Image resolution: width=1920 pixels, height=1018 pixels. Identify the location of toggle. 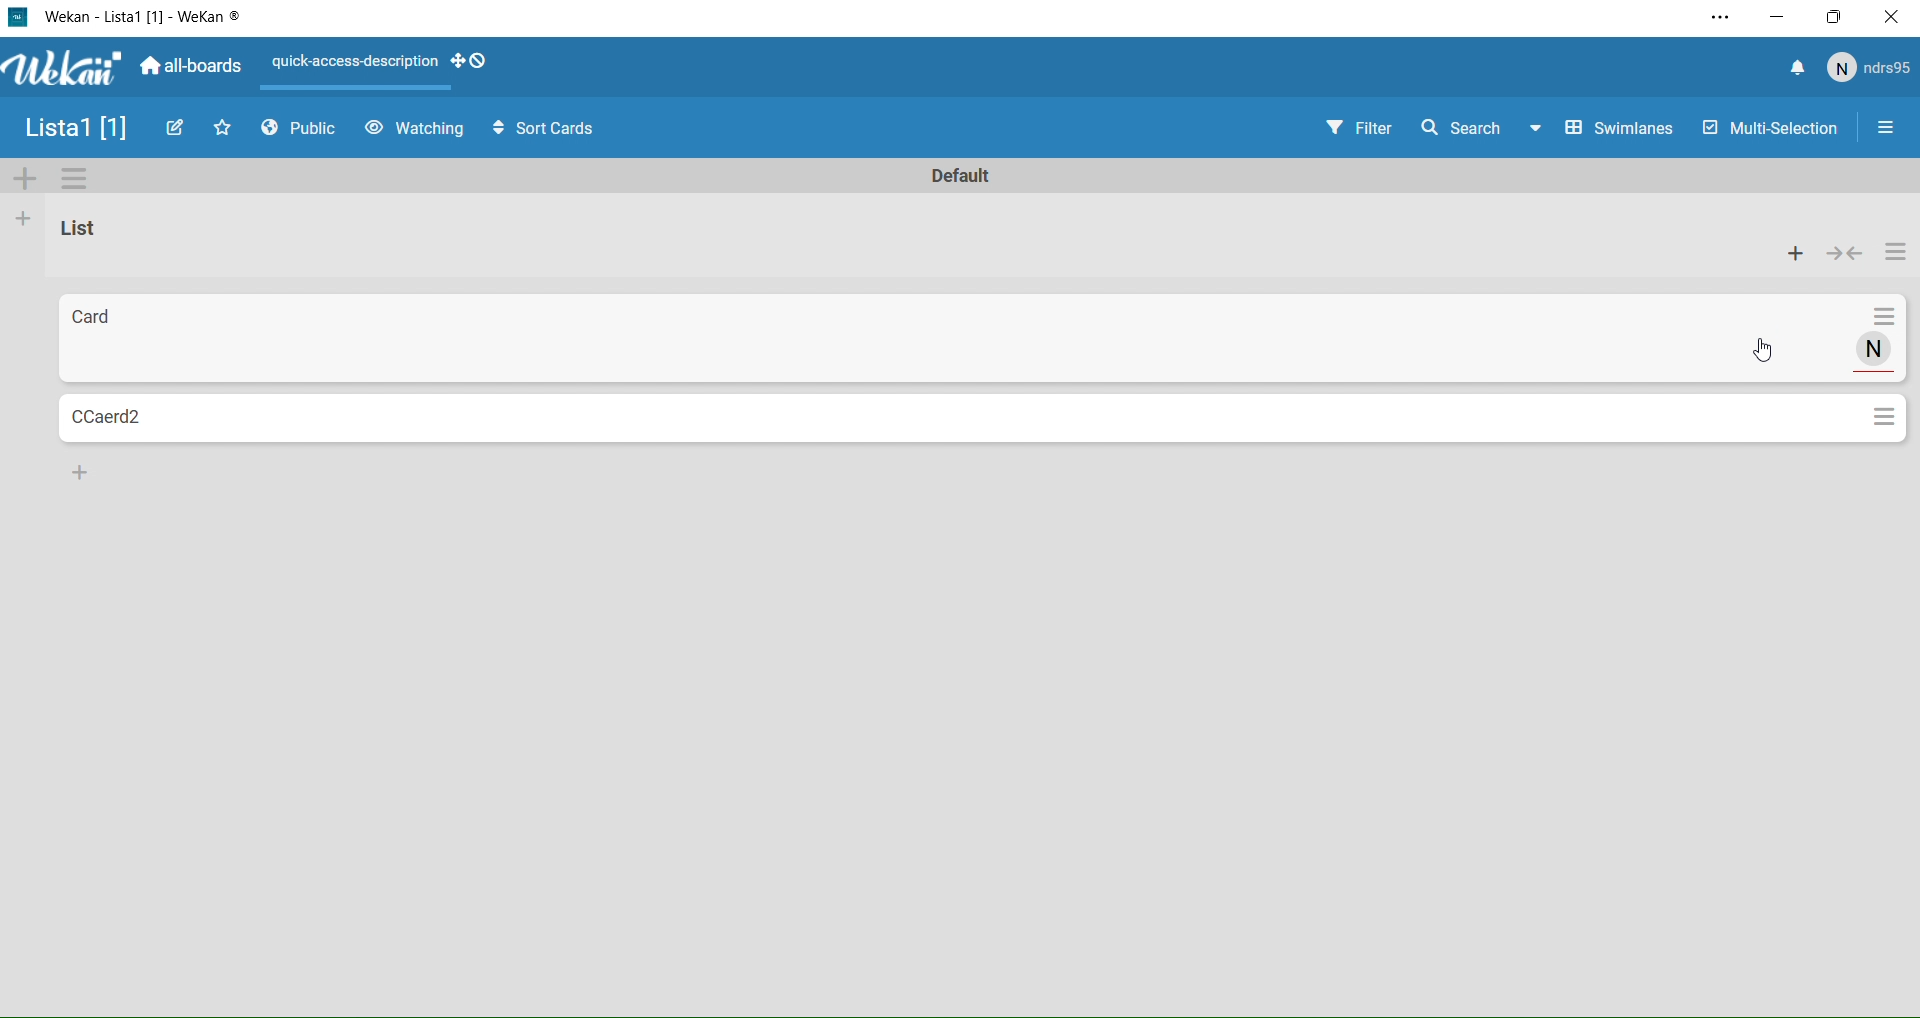
(1846, 253).